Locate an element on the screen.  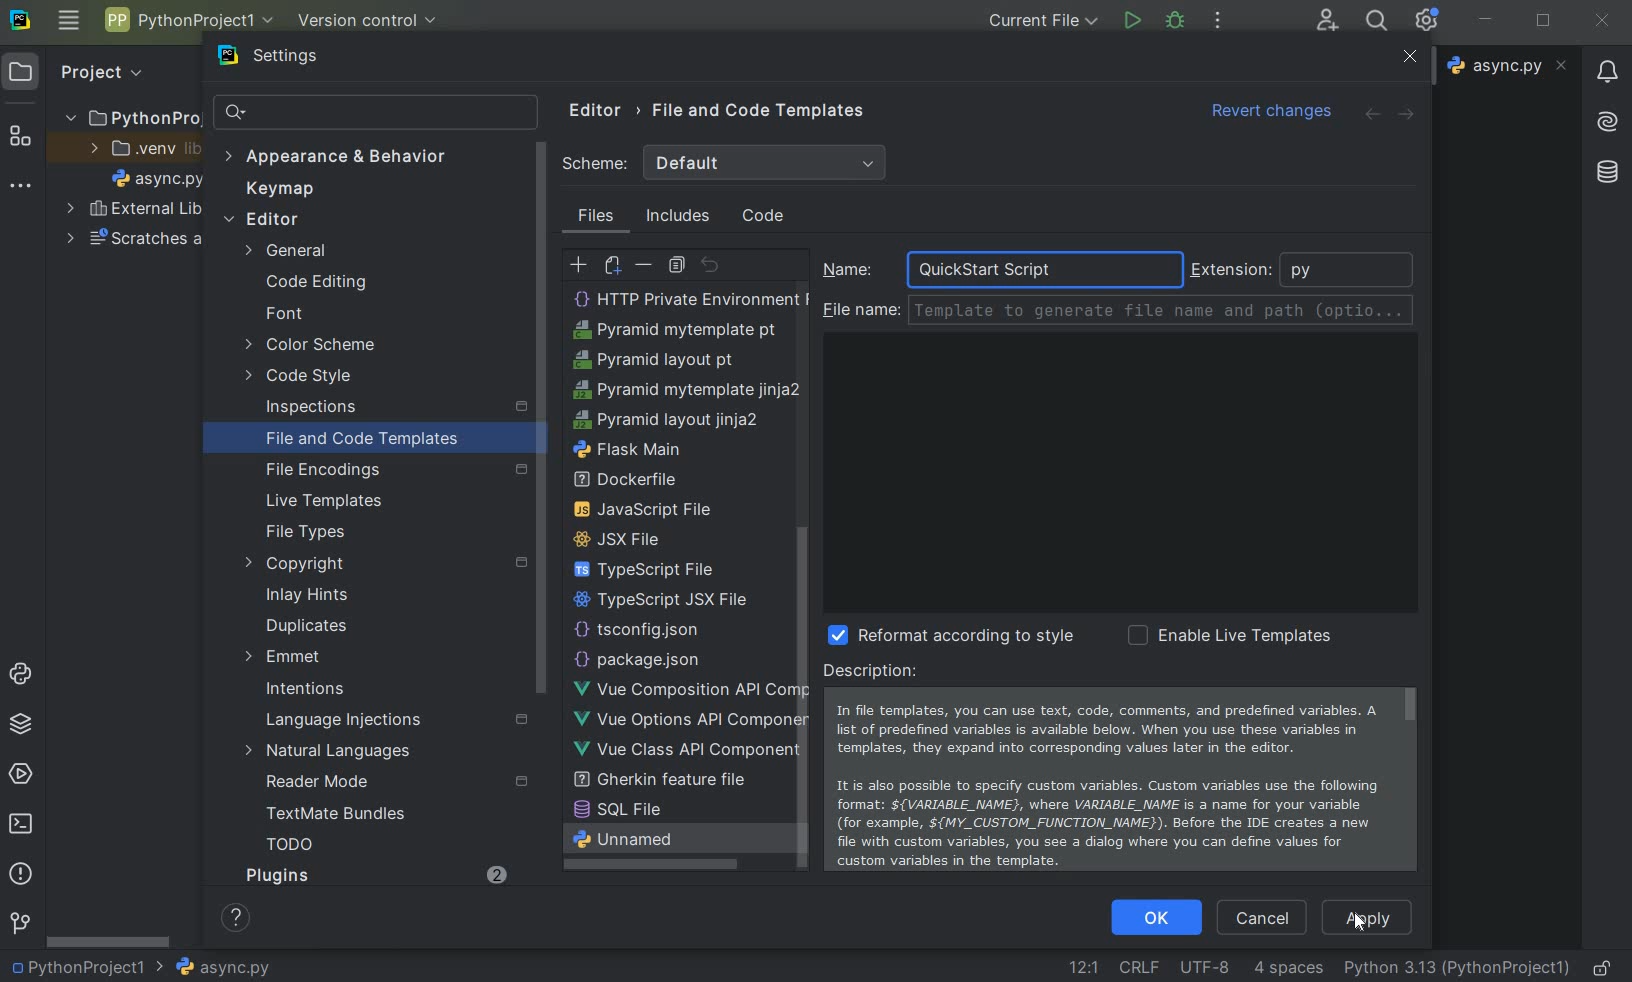
forward is located at coordinates (1406, 116).